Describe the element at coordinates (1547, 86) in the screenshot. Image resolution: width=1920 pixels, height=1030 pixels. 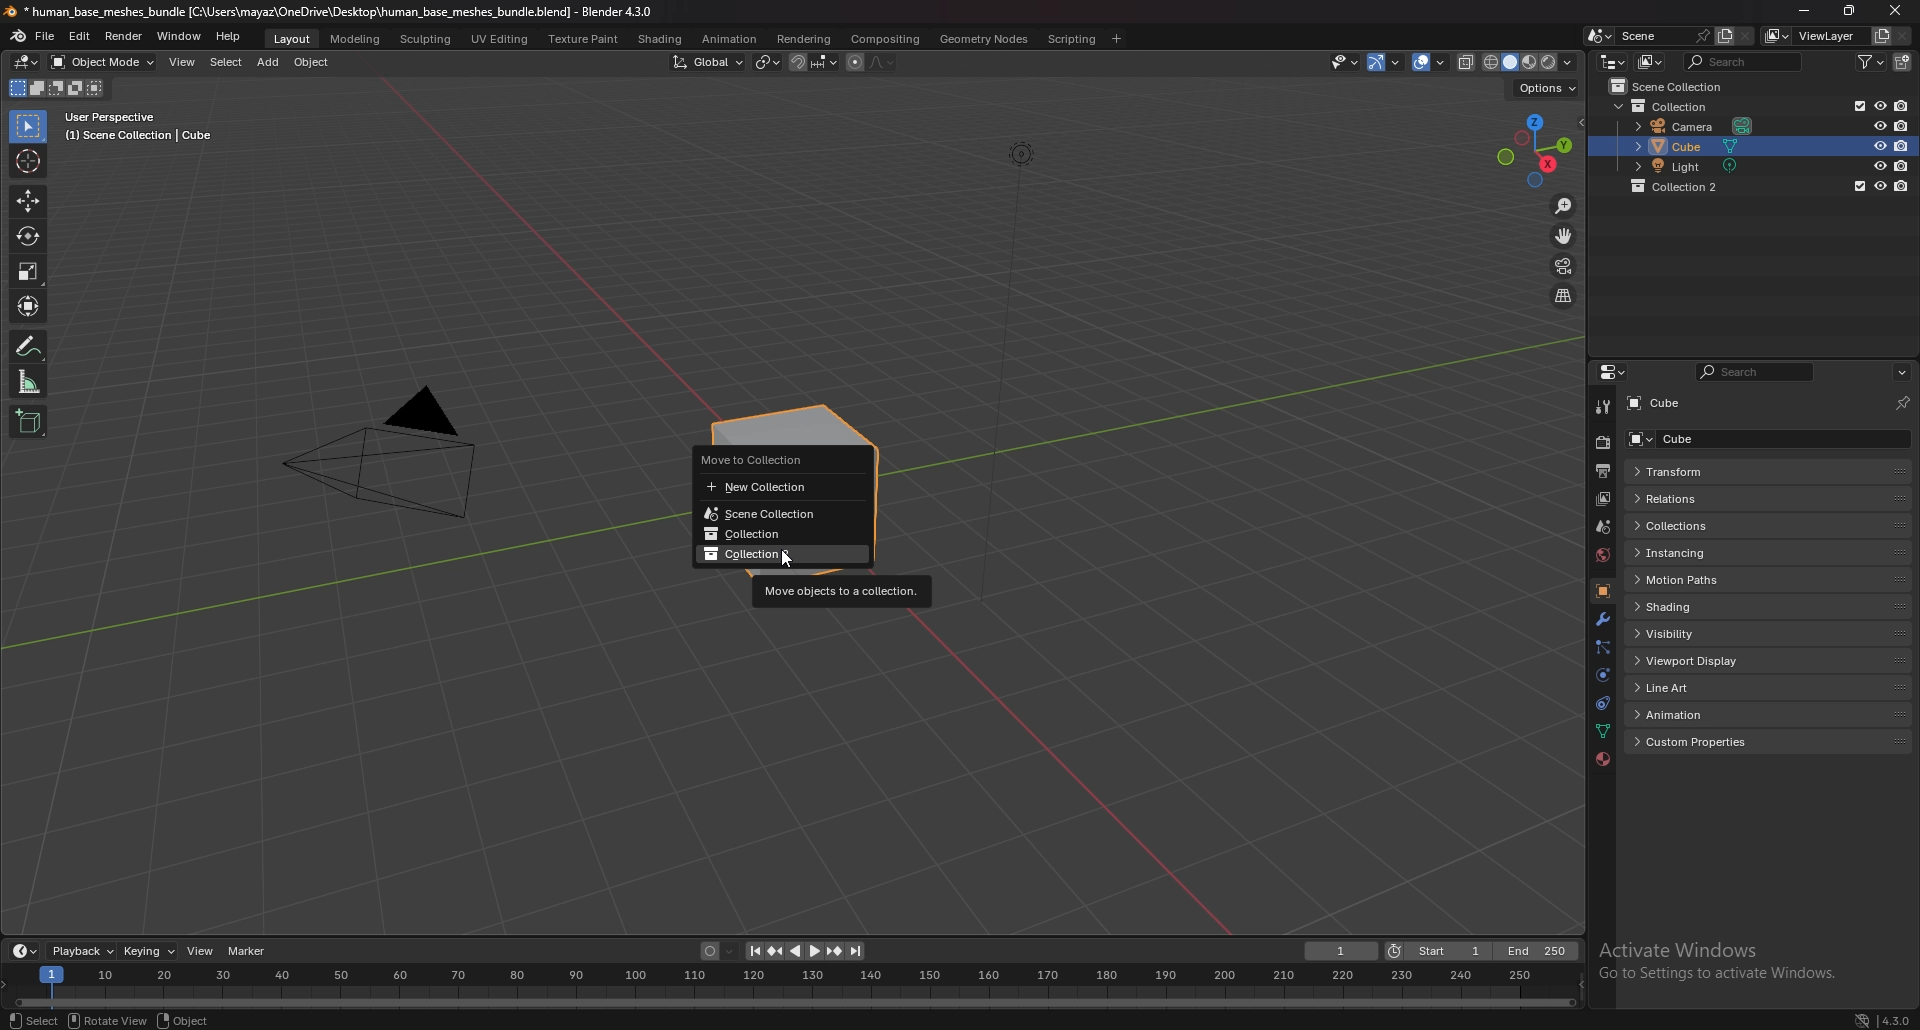
I see `options` at that location.